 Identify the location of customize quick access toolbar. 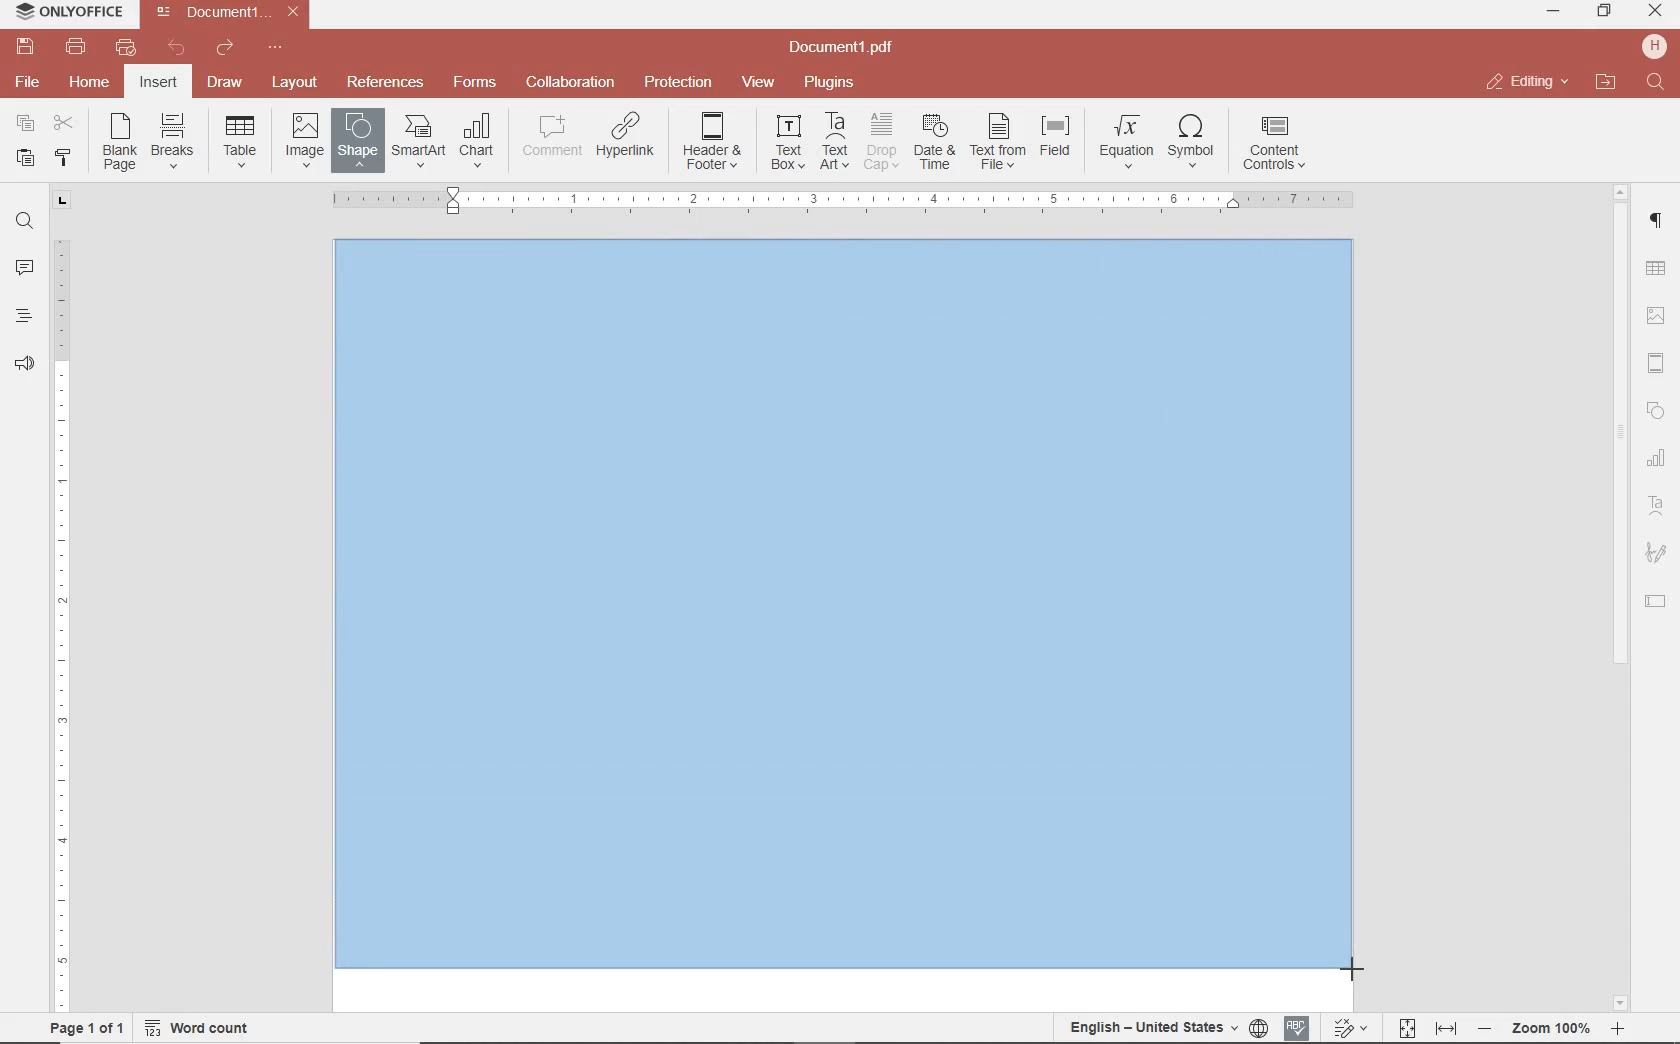
(275, 48).